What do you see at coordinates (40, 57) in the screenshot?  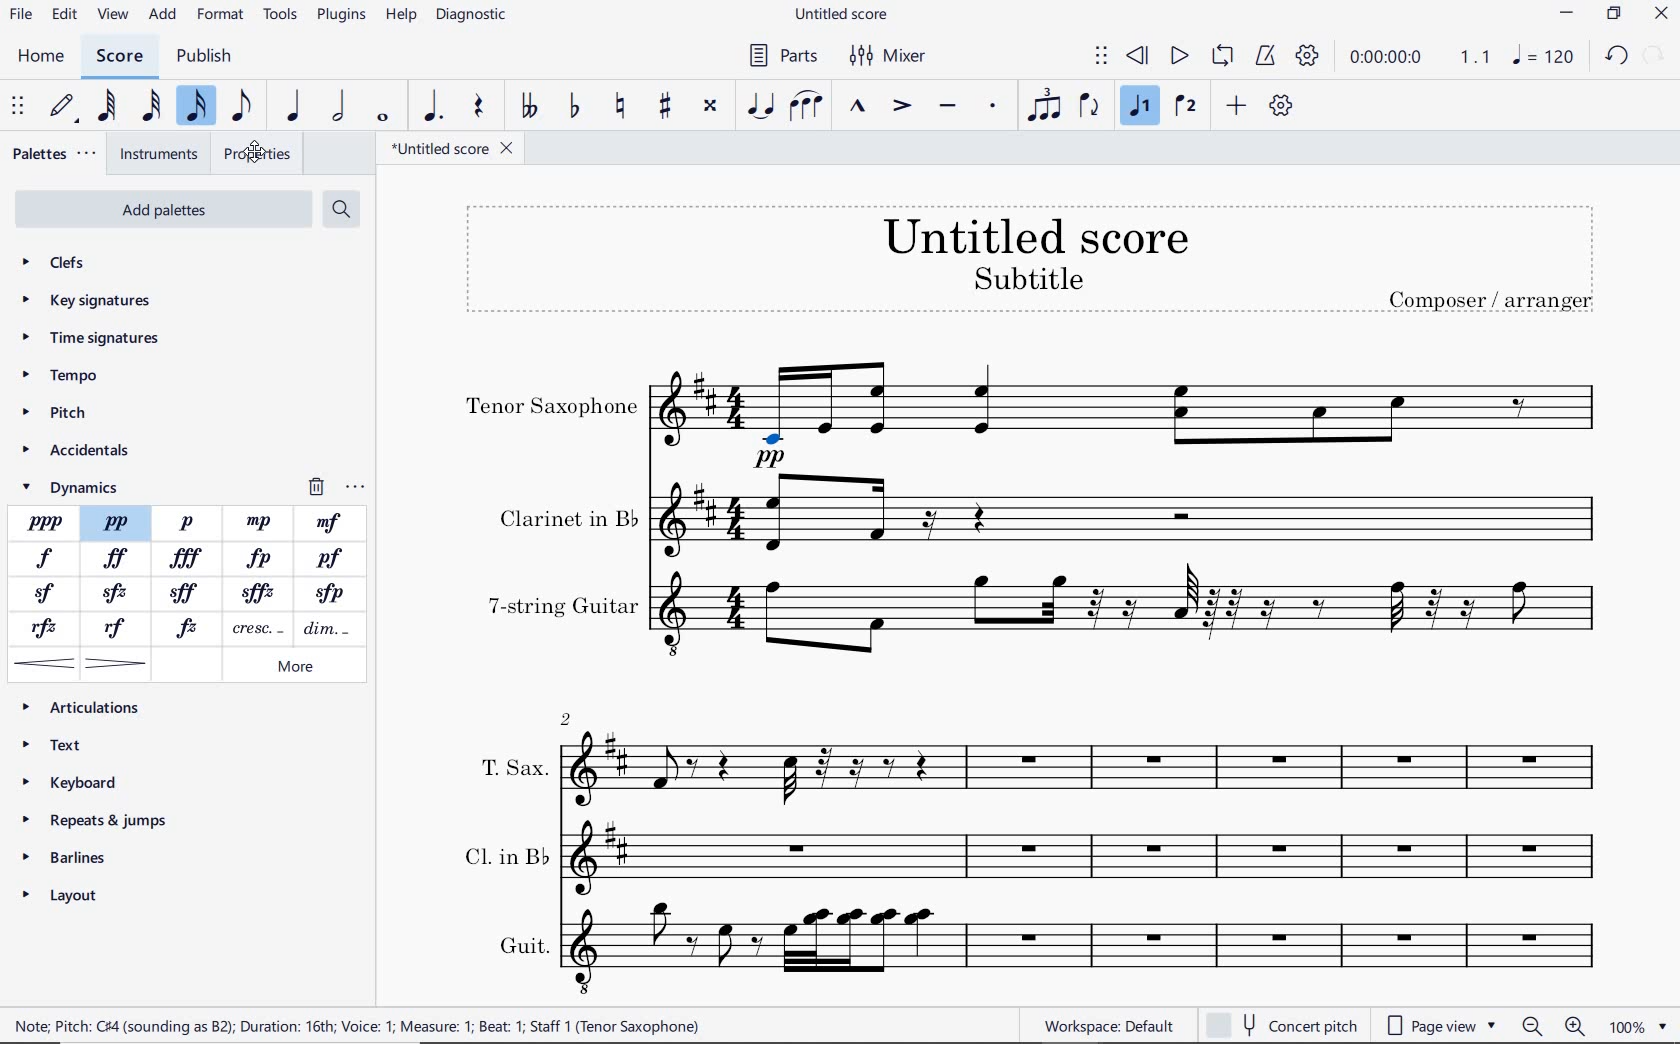 I see `home` at bounding box center [40, 57].